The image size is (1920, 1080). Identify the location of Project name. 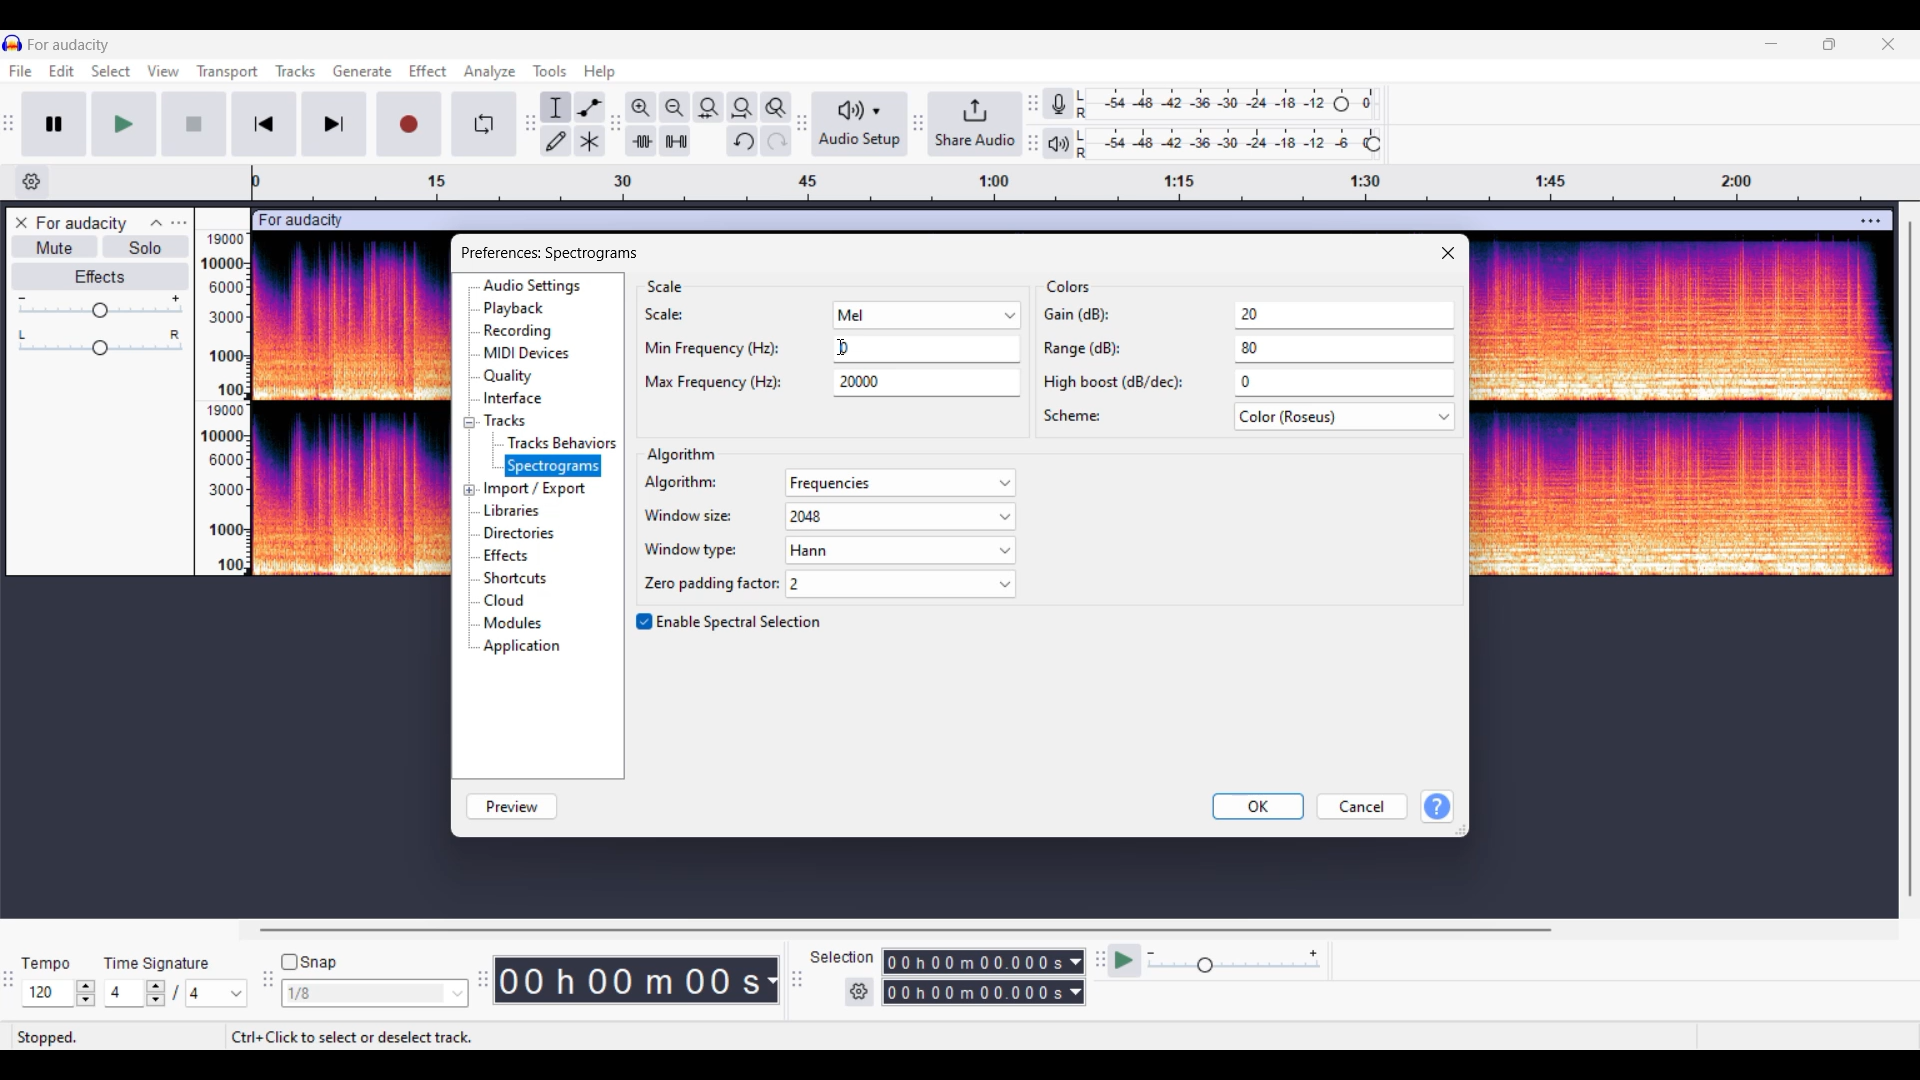
(69, 45).